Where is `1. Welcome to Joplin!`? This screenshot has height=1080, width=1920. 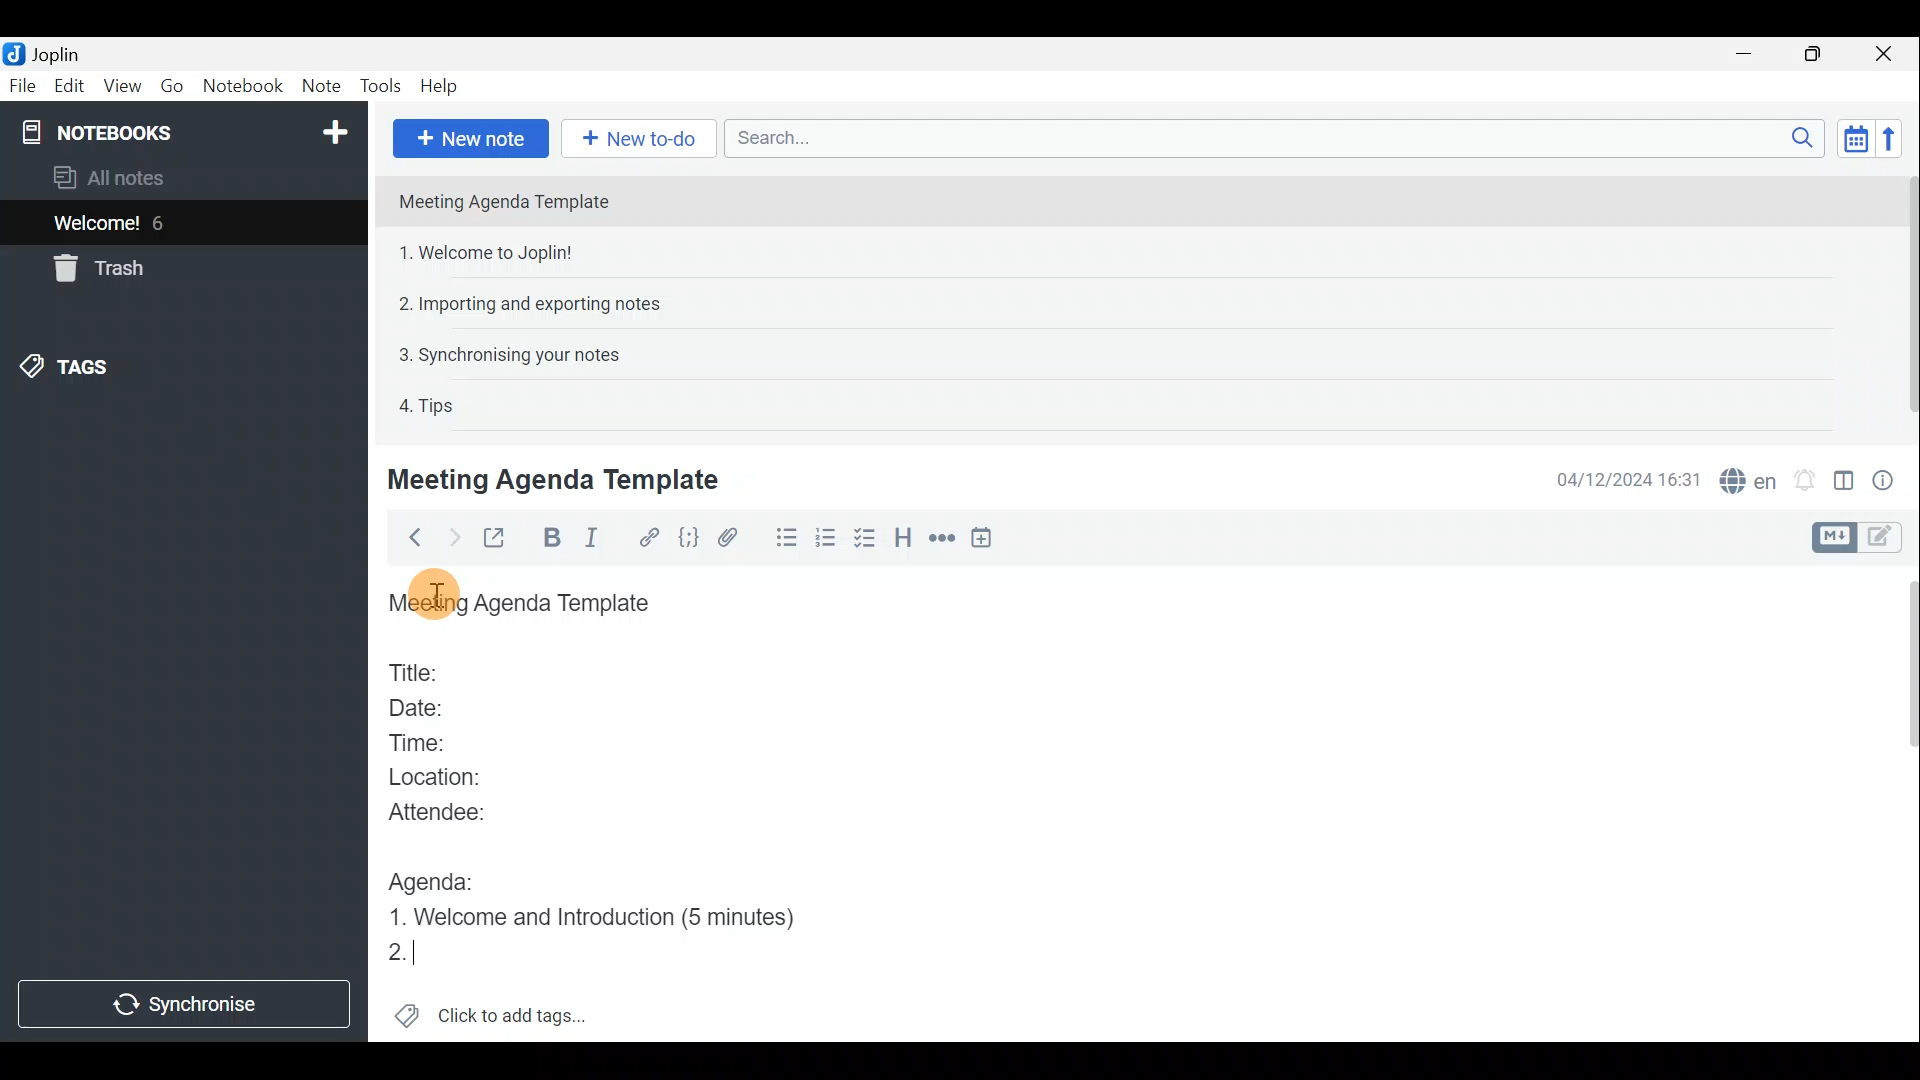 1. Welcome to Joplin! is located at coordinates (492, 252).